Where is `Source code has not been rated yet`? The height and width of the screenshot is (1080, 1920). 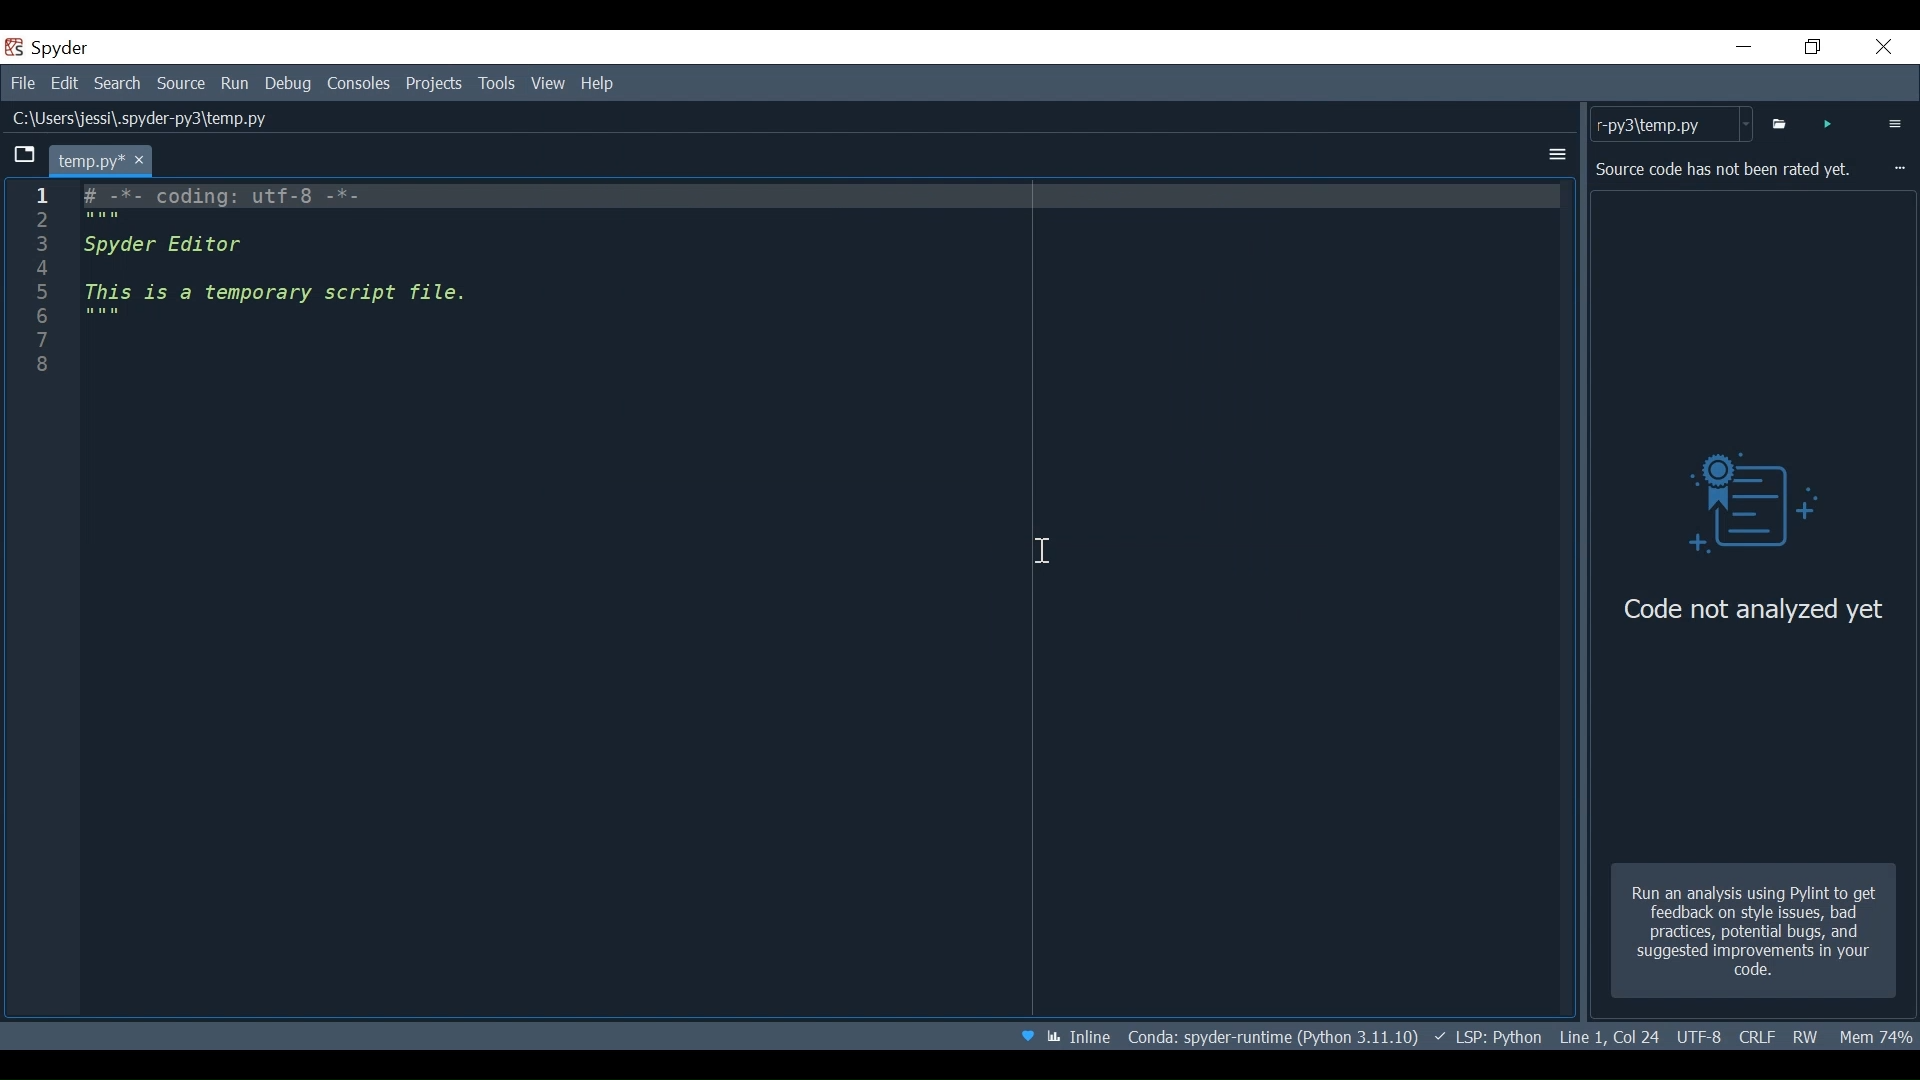 Source code has not been rated yet is located at coordinates (1726, 170).